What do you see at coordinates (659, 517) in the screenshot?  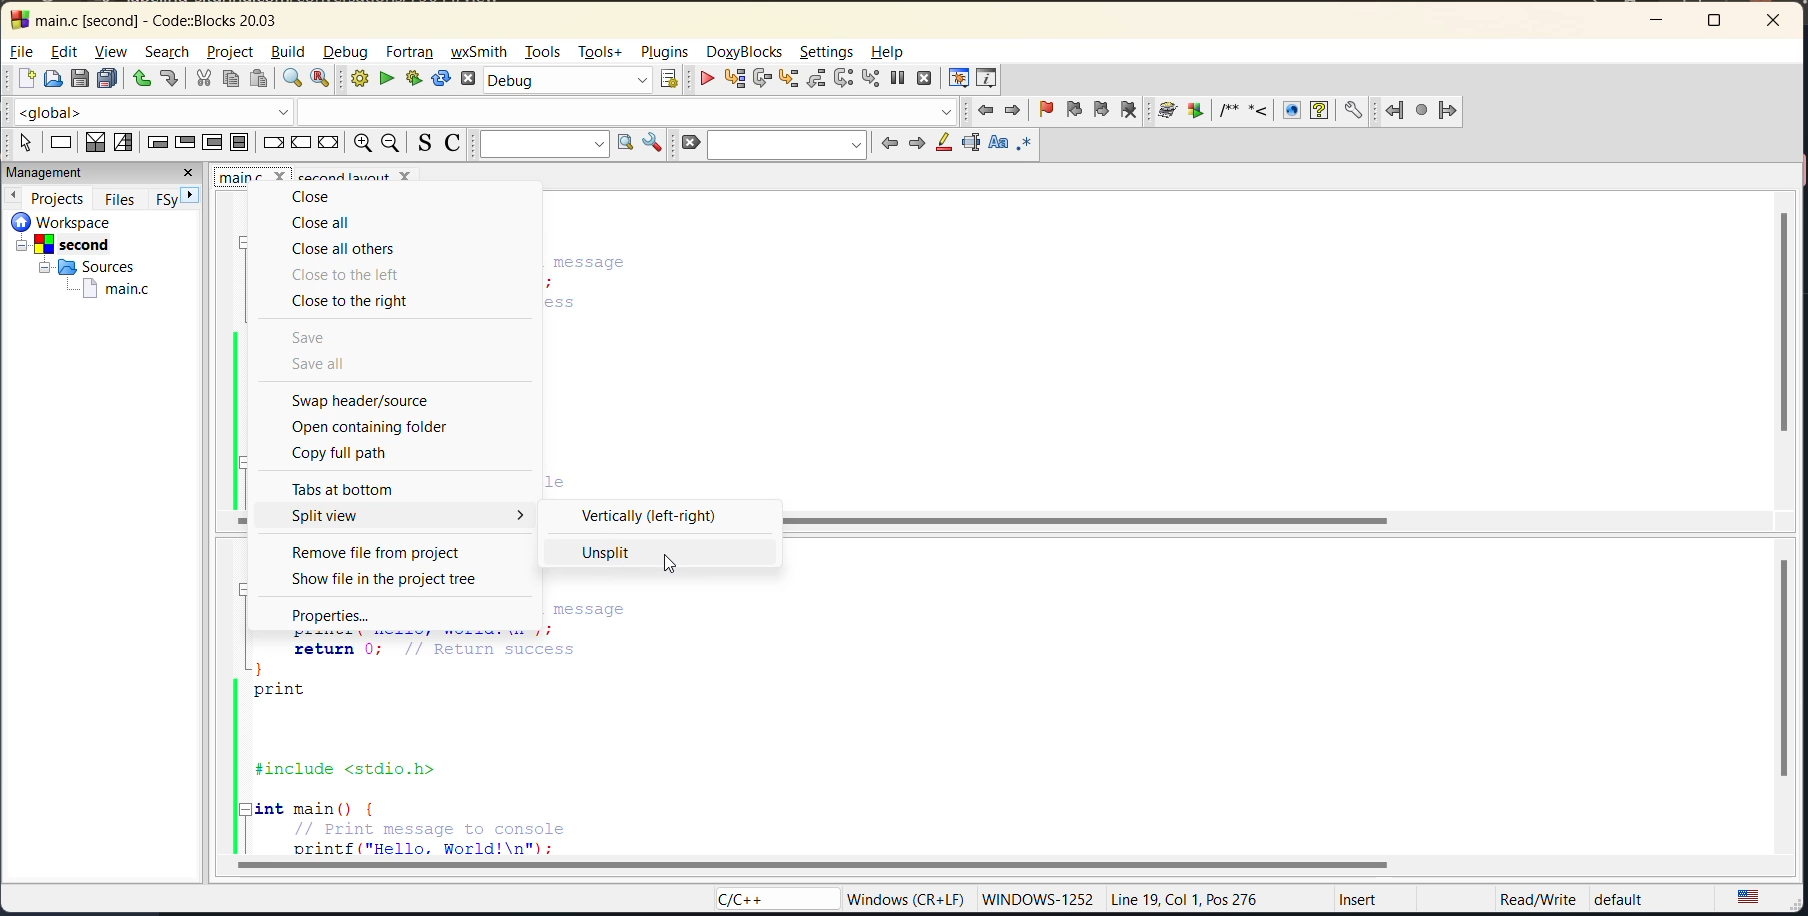 I see `vertically` at bounding box center [659, 517].